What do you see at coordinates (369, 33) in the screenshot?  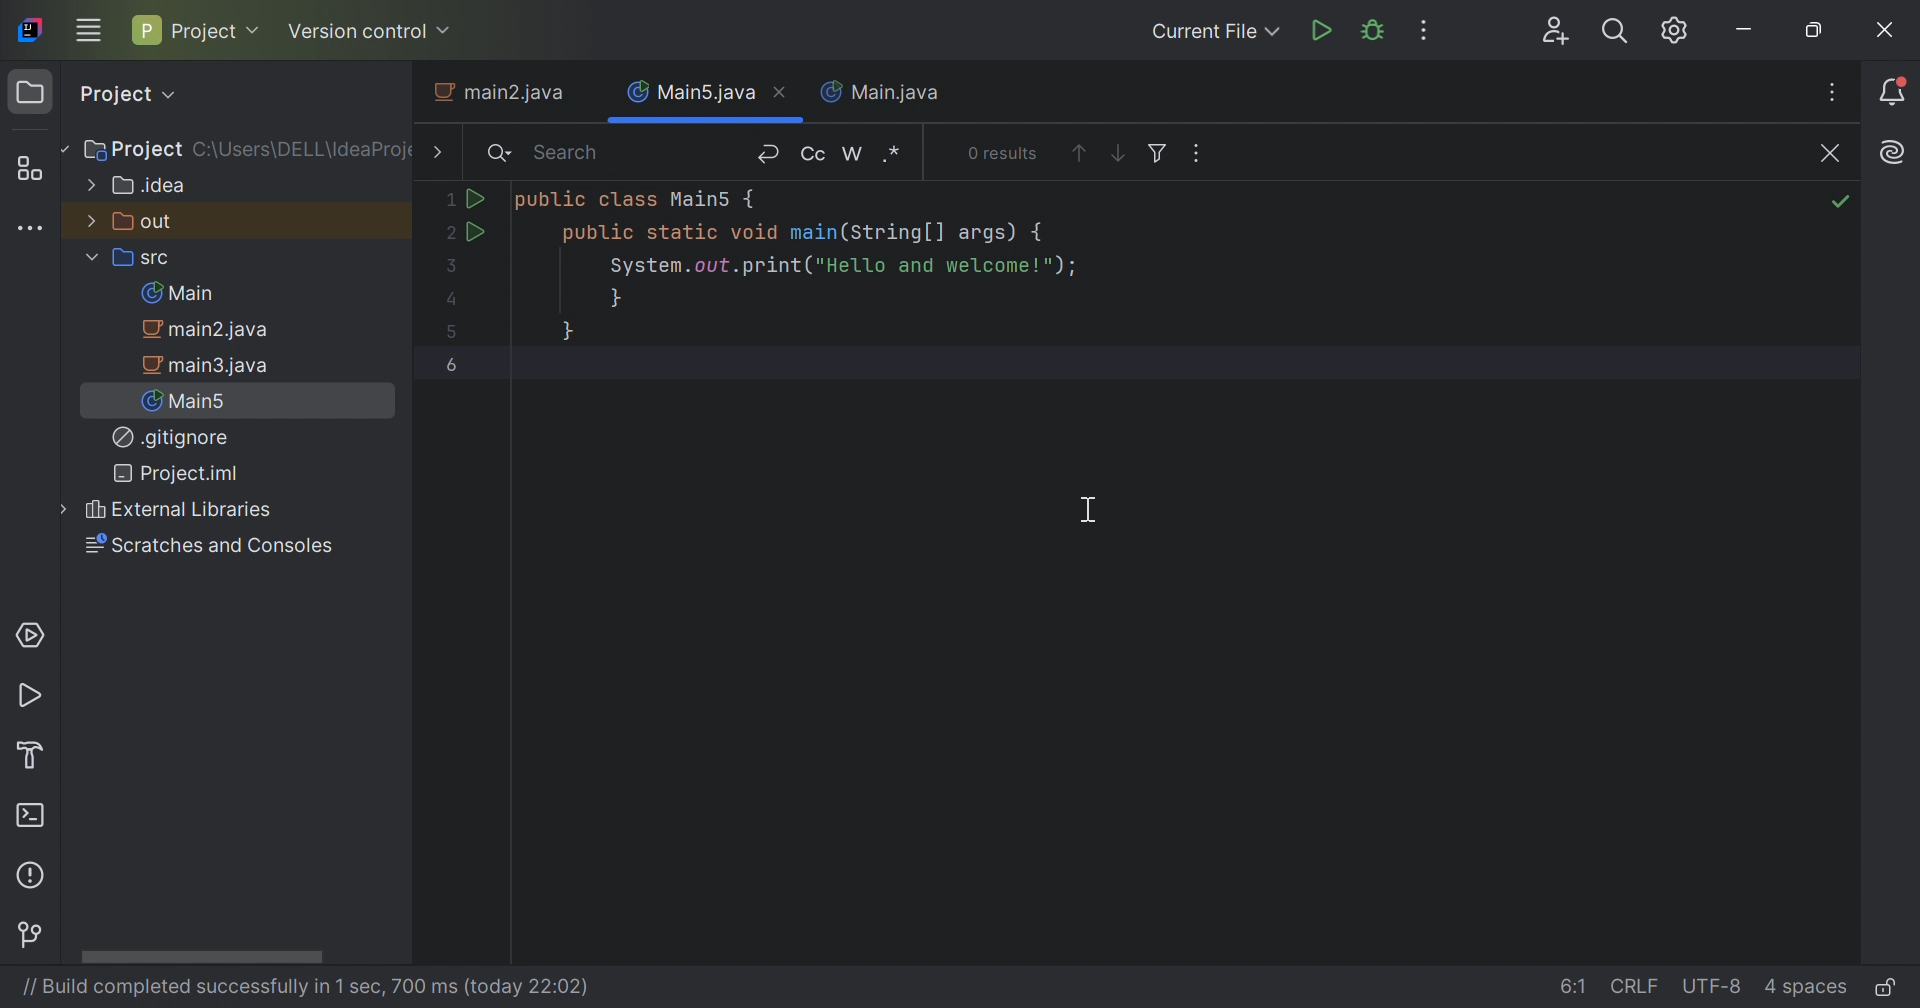 I see `Version control` at bounding box center [369, 33].